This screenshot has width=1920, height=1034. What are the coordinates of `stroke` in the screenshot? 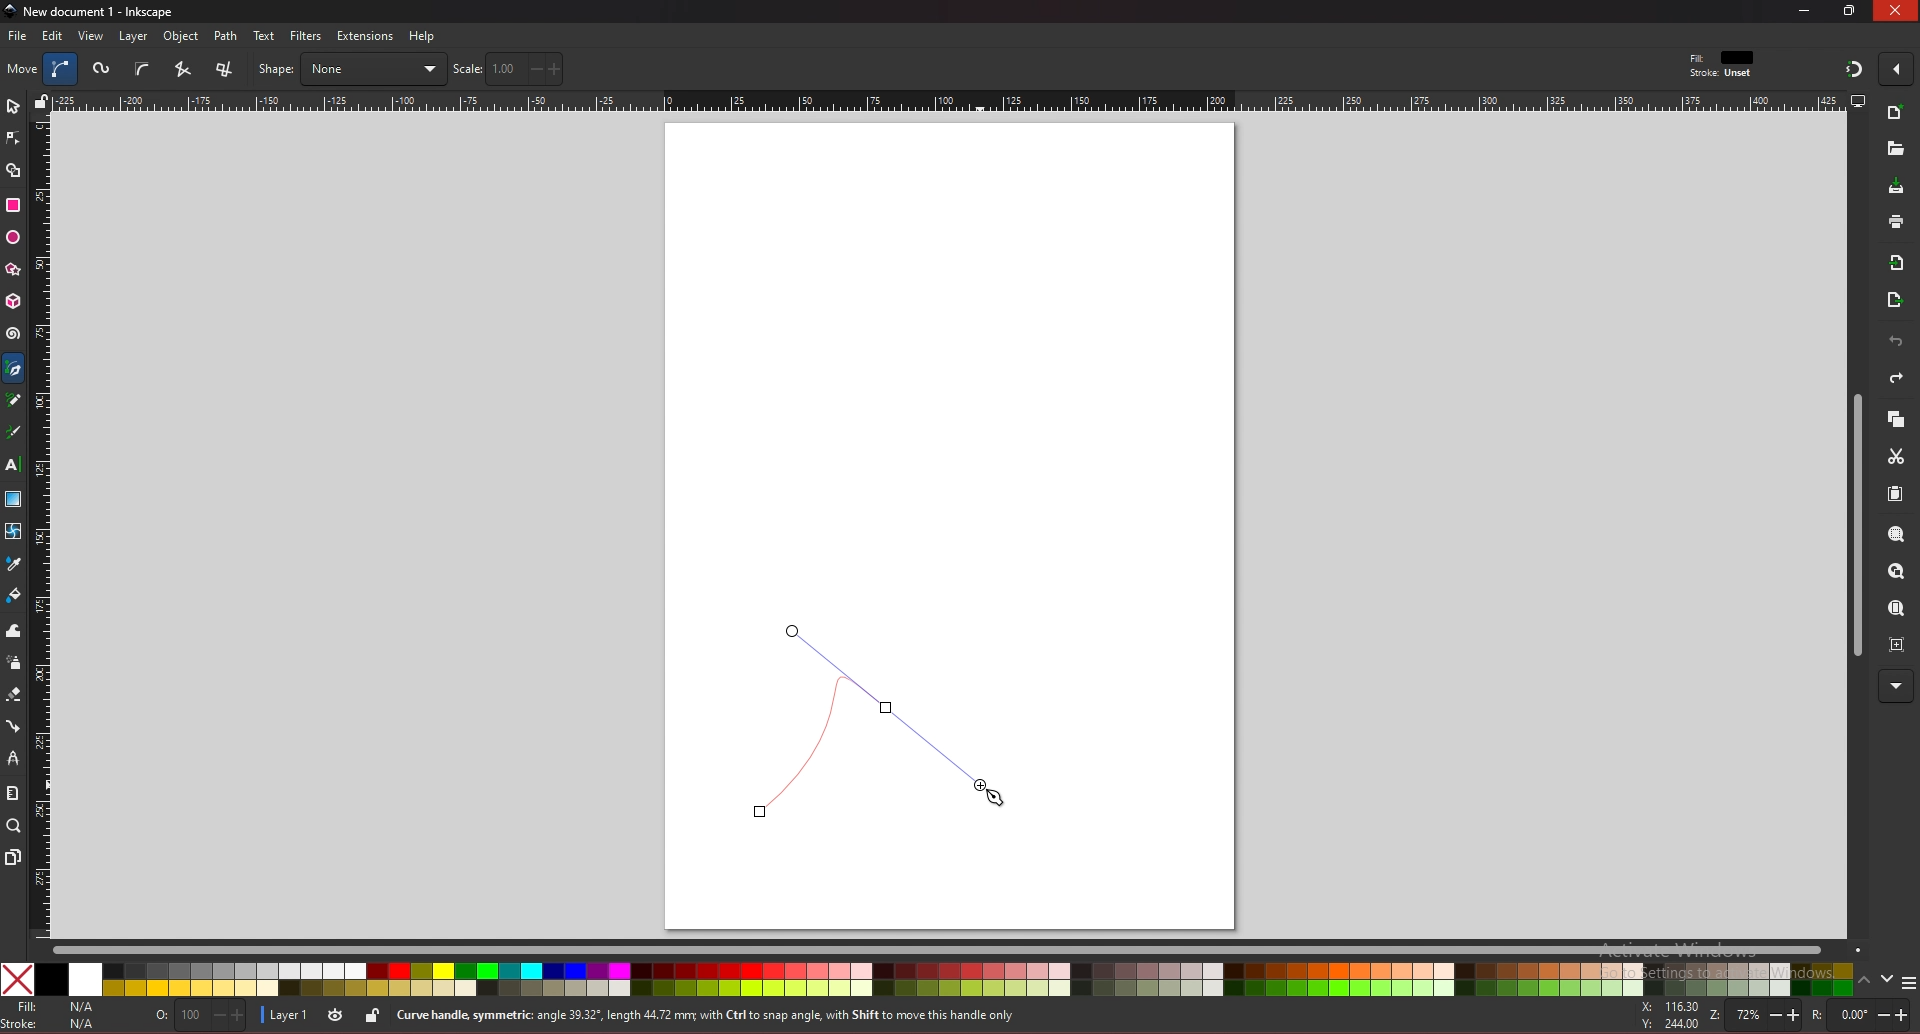 It's located at (1721, 74).